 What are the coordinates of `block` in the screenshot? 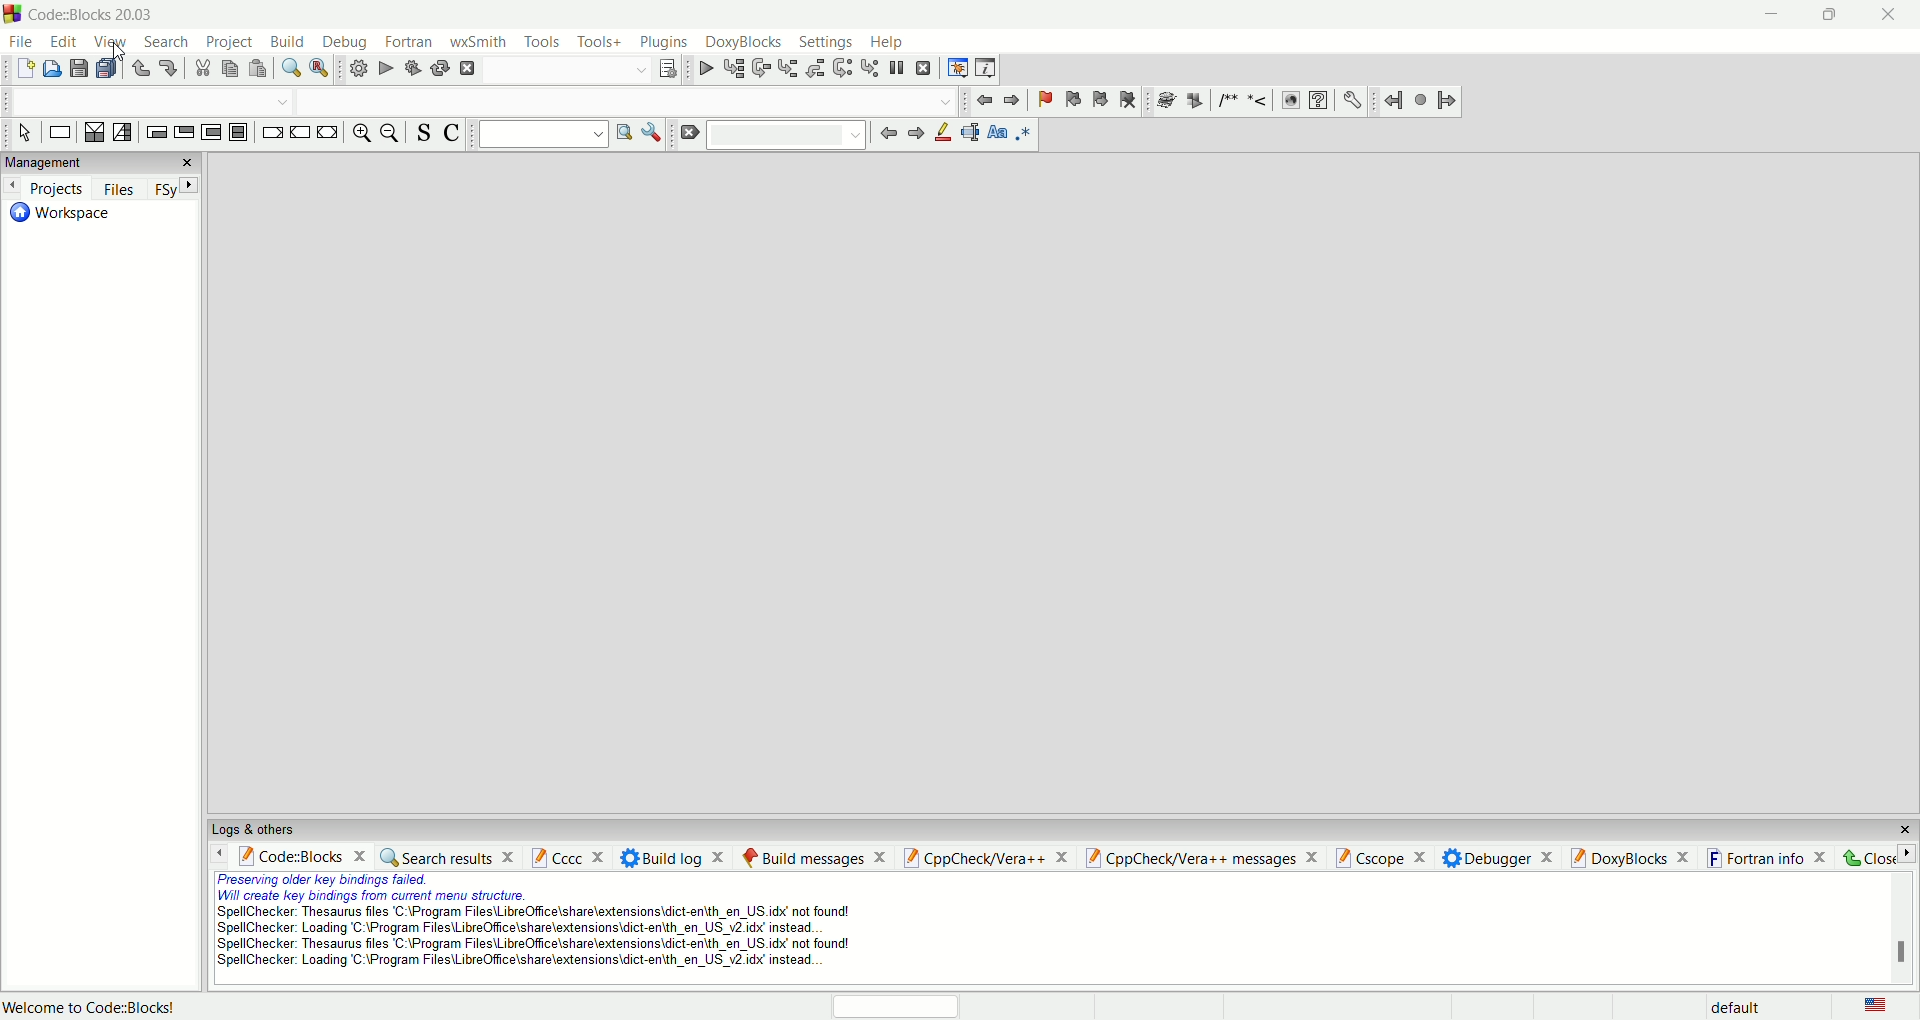 It's located at (237, 133).